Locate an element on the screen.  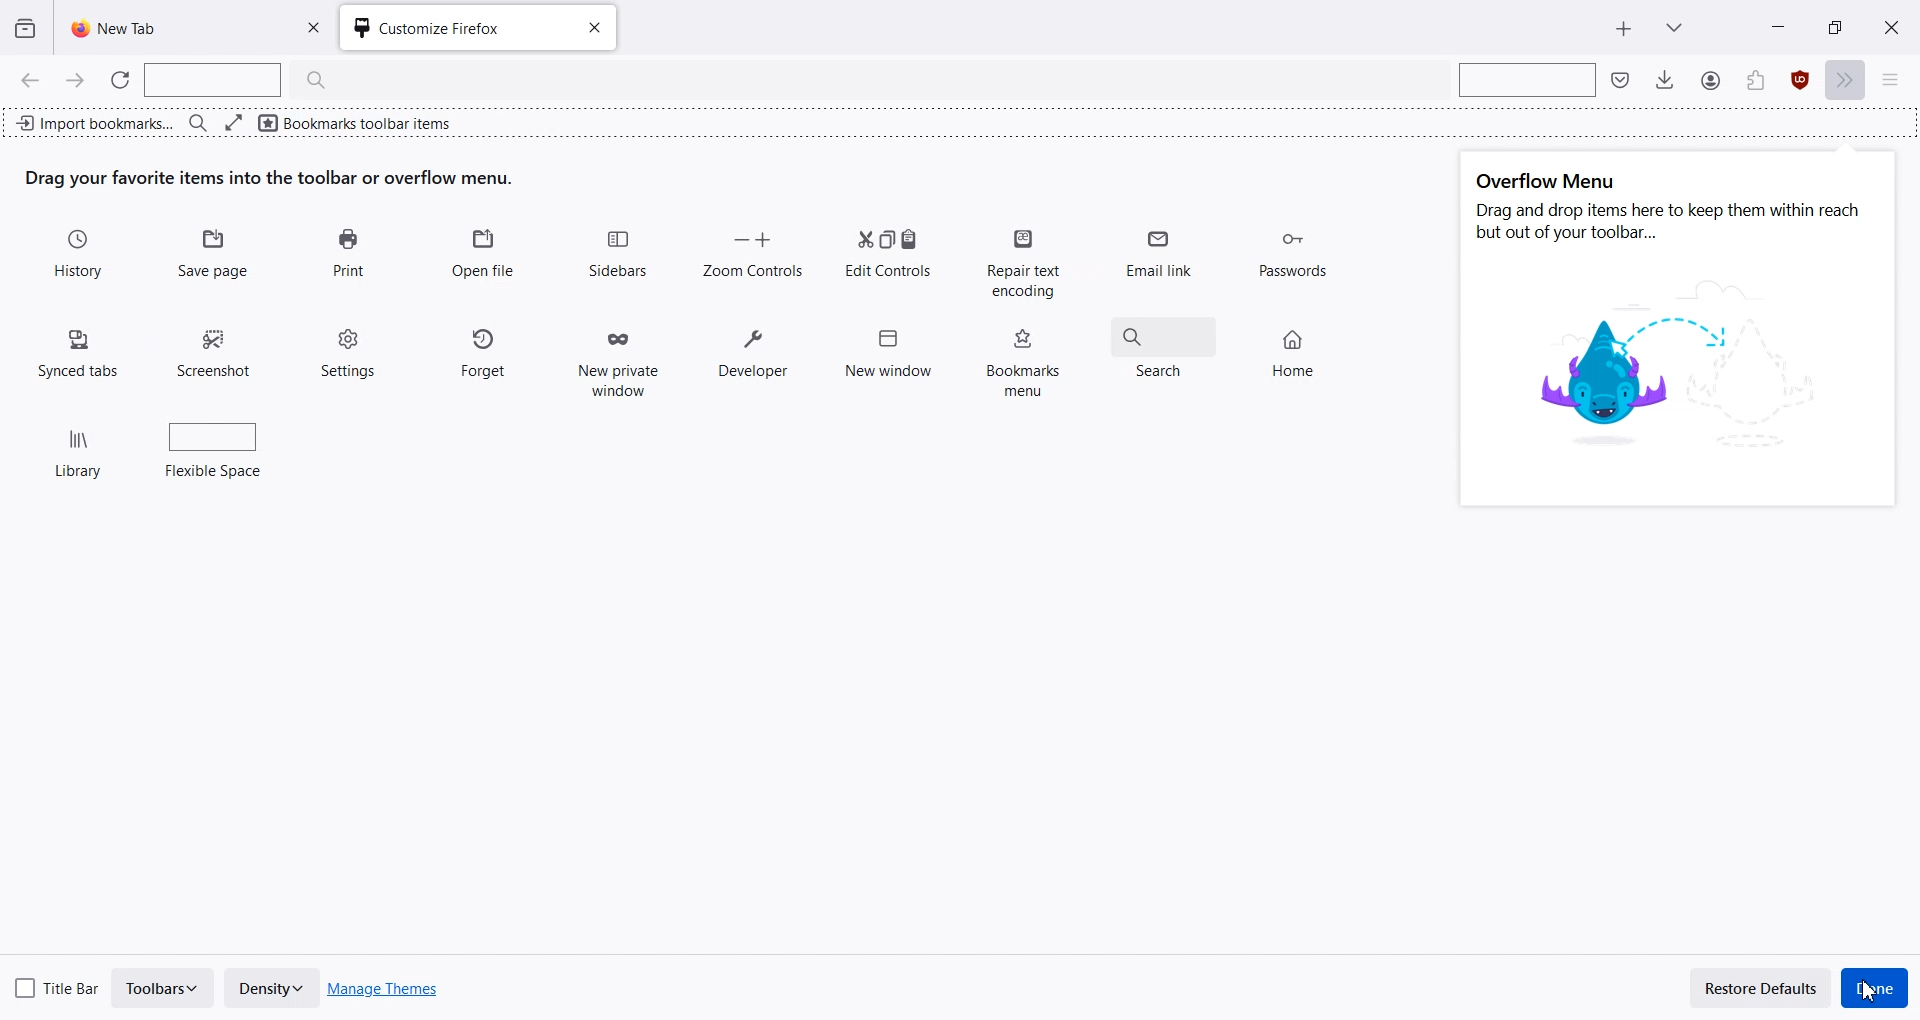
List all tab is located at coordinates (1674, 25).